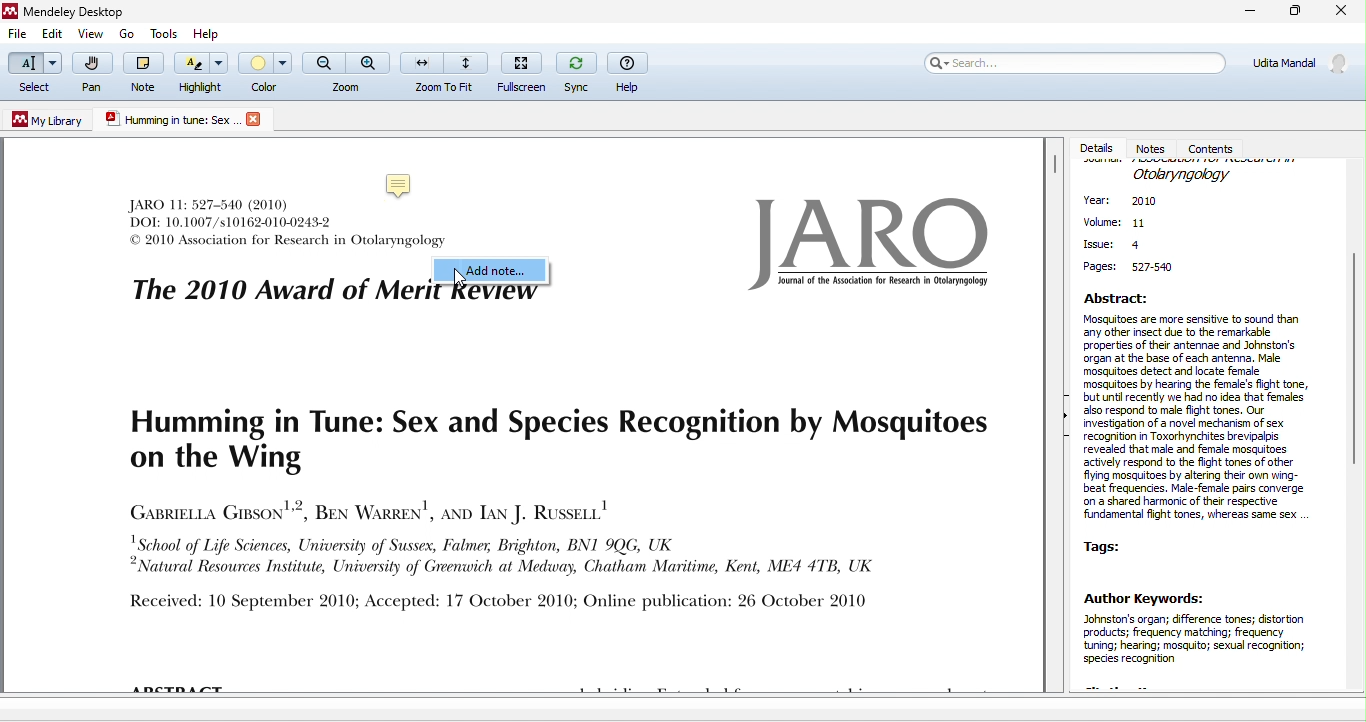 The width and height of the screenshot is (1366, 722). I want to click on zoom, so click(346, 72).